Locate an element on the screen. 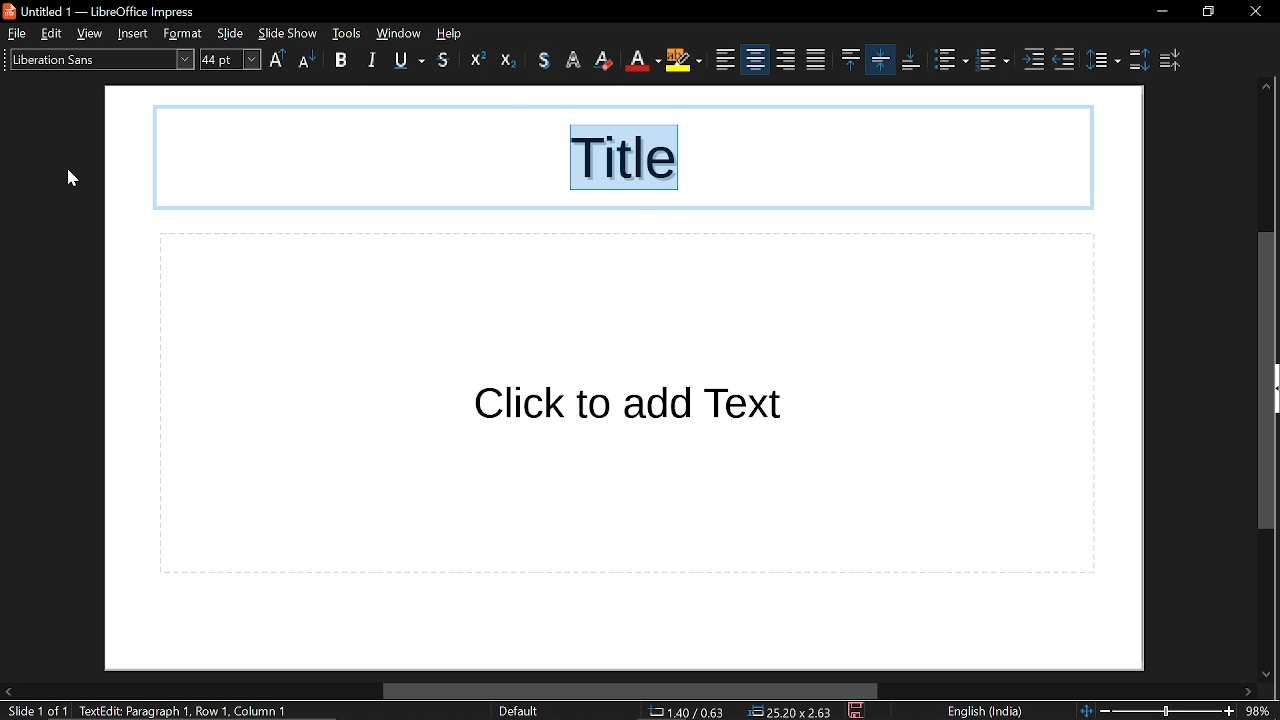 Image resolution: width=1280 pixels, height=720 pixels. toggle ordered list is located at coordinates (995, 62).